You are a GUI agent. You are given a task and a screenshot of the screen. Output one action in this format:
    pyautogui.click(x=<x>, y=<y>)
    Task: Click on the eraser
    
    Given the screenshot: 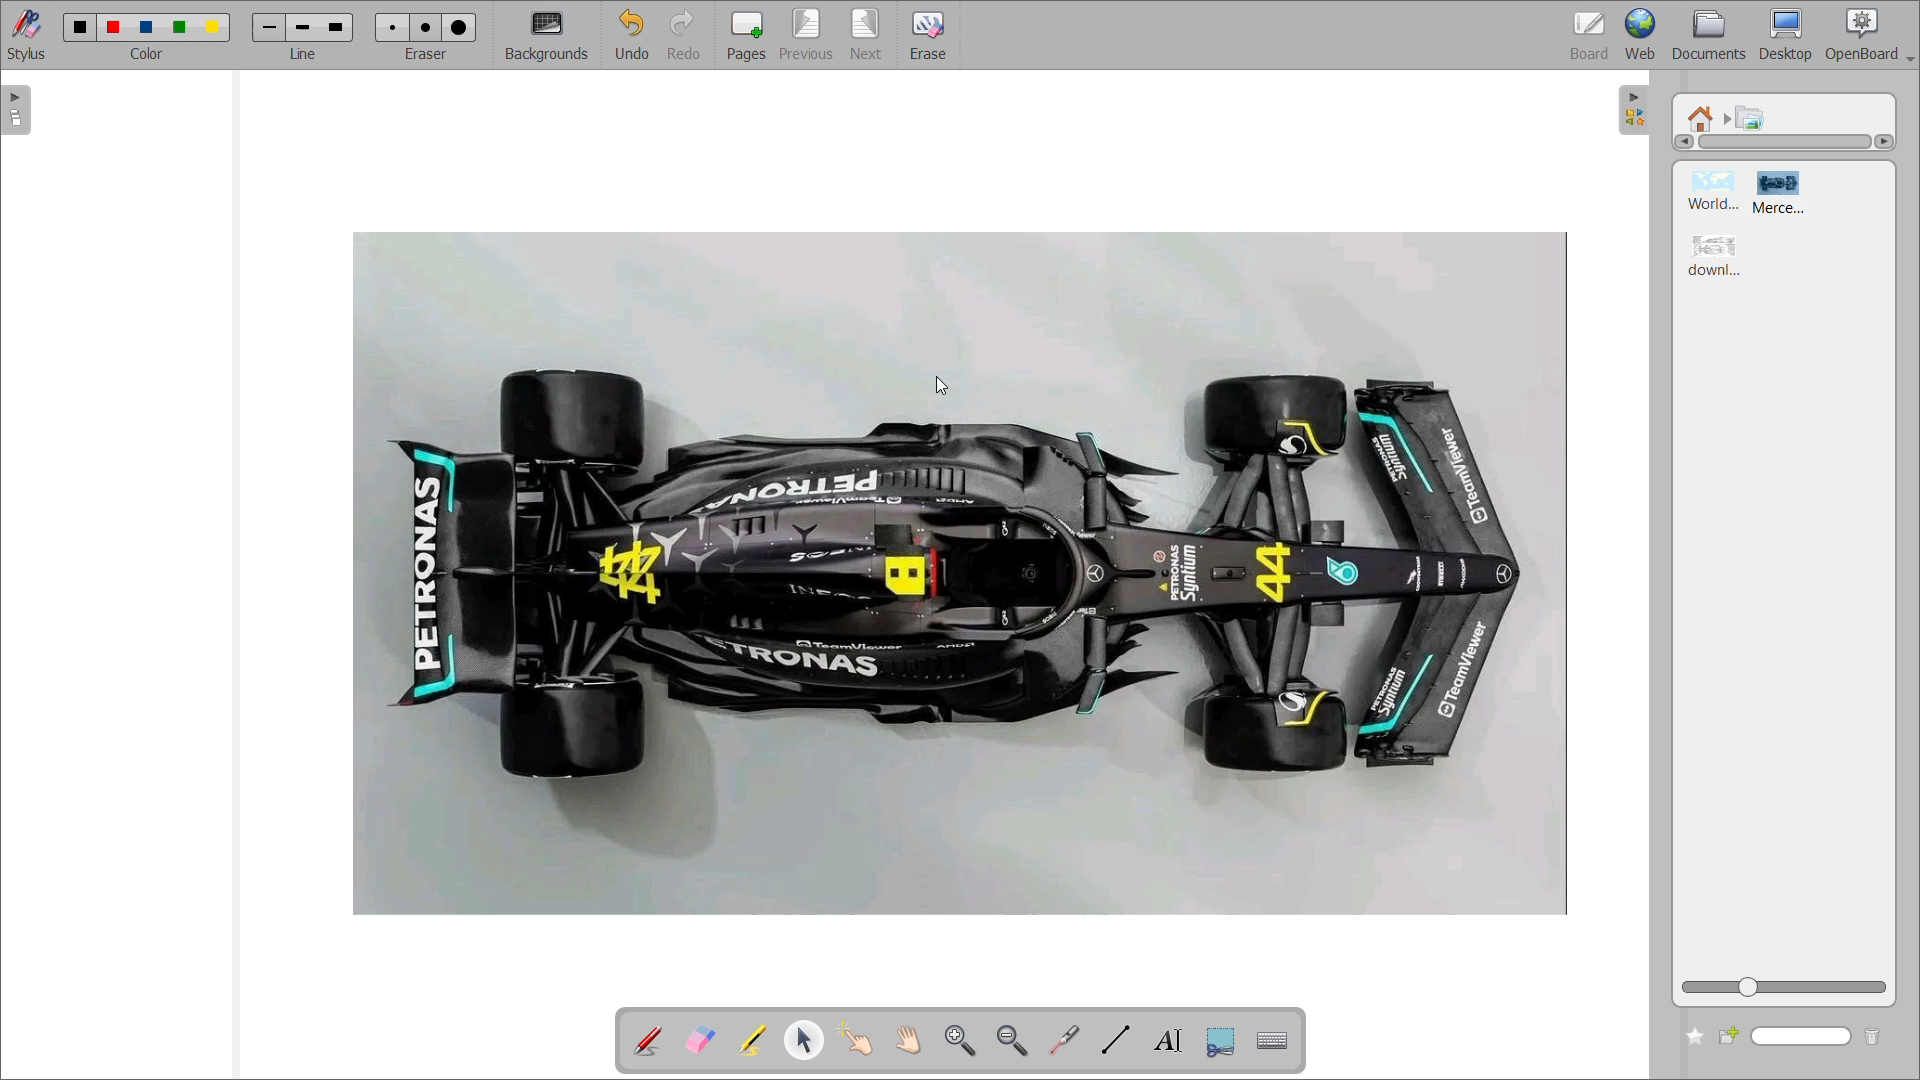 What is the action you would take?
    pyautogui.click(x=424, y=60)
    